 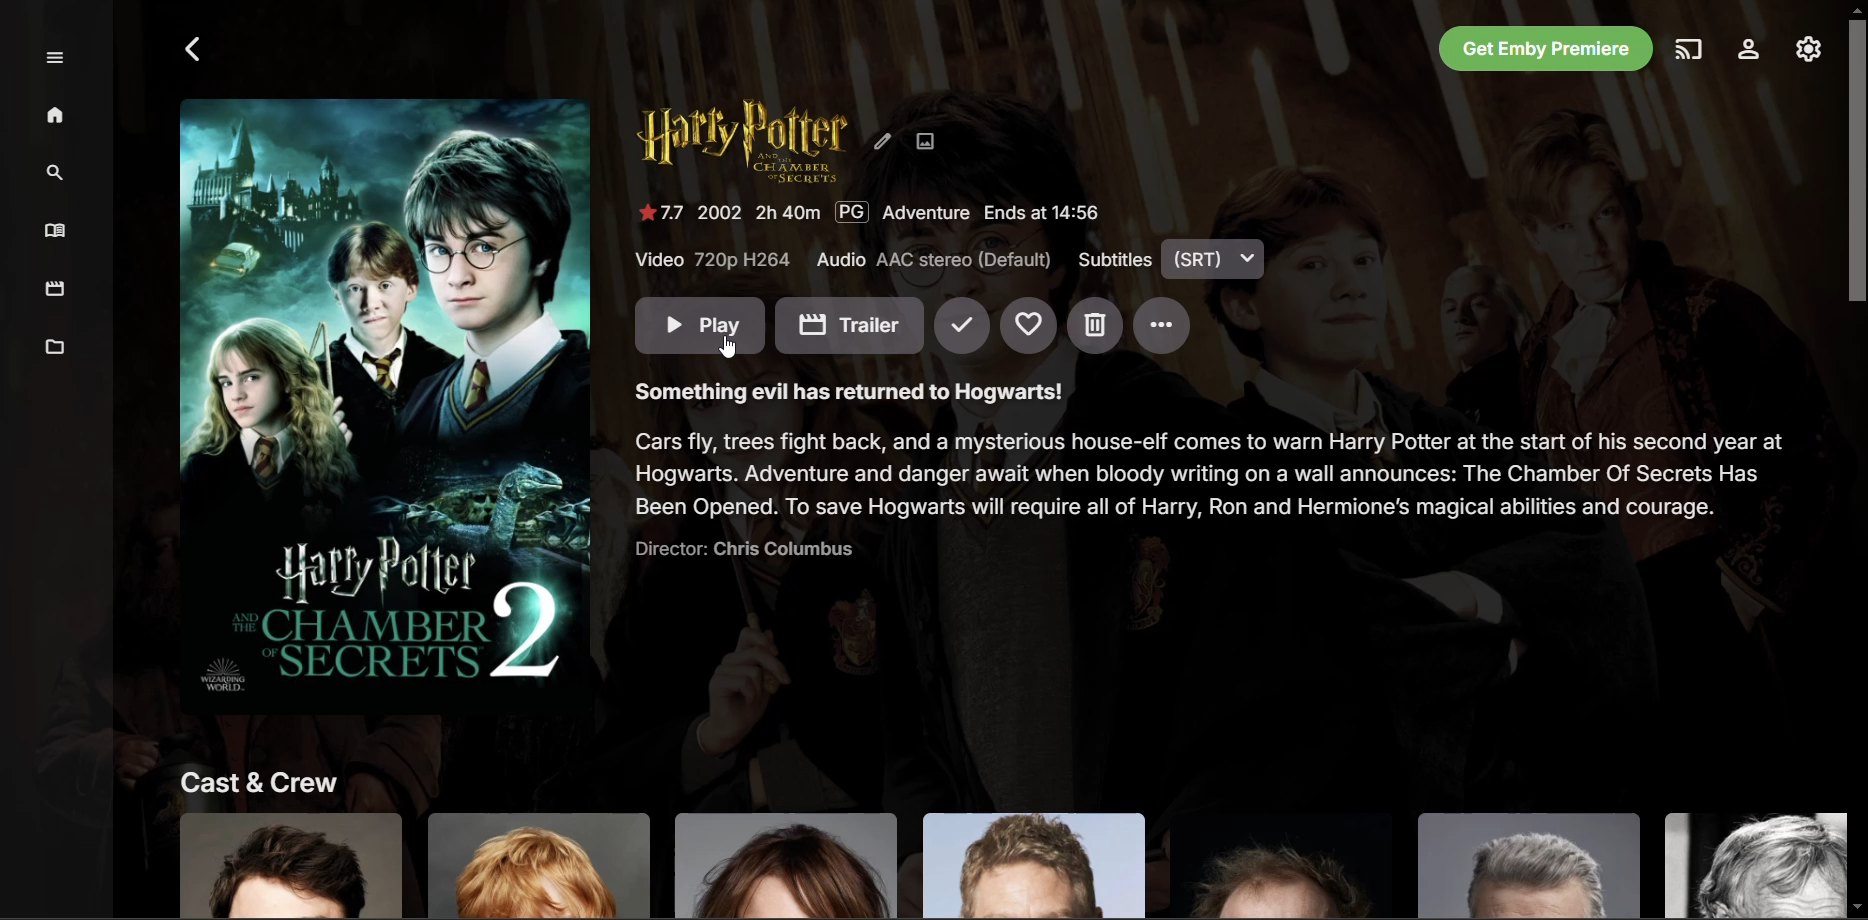 I want to click on Books, so click(x=59, y=231).